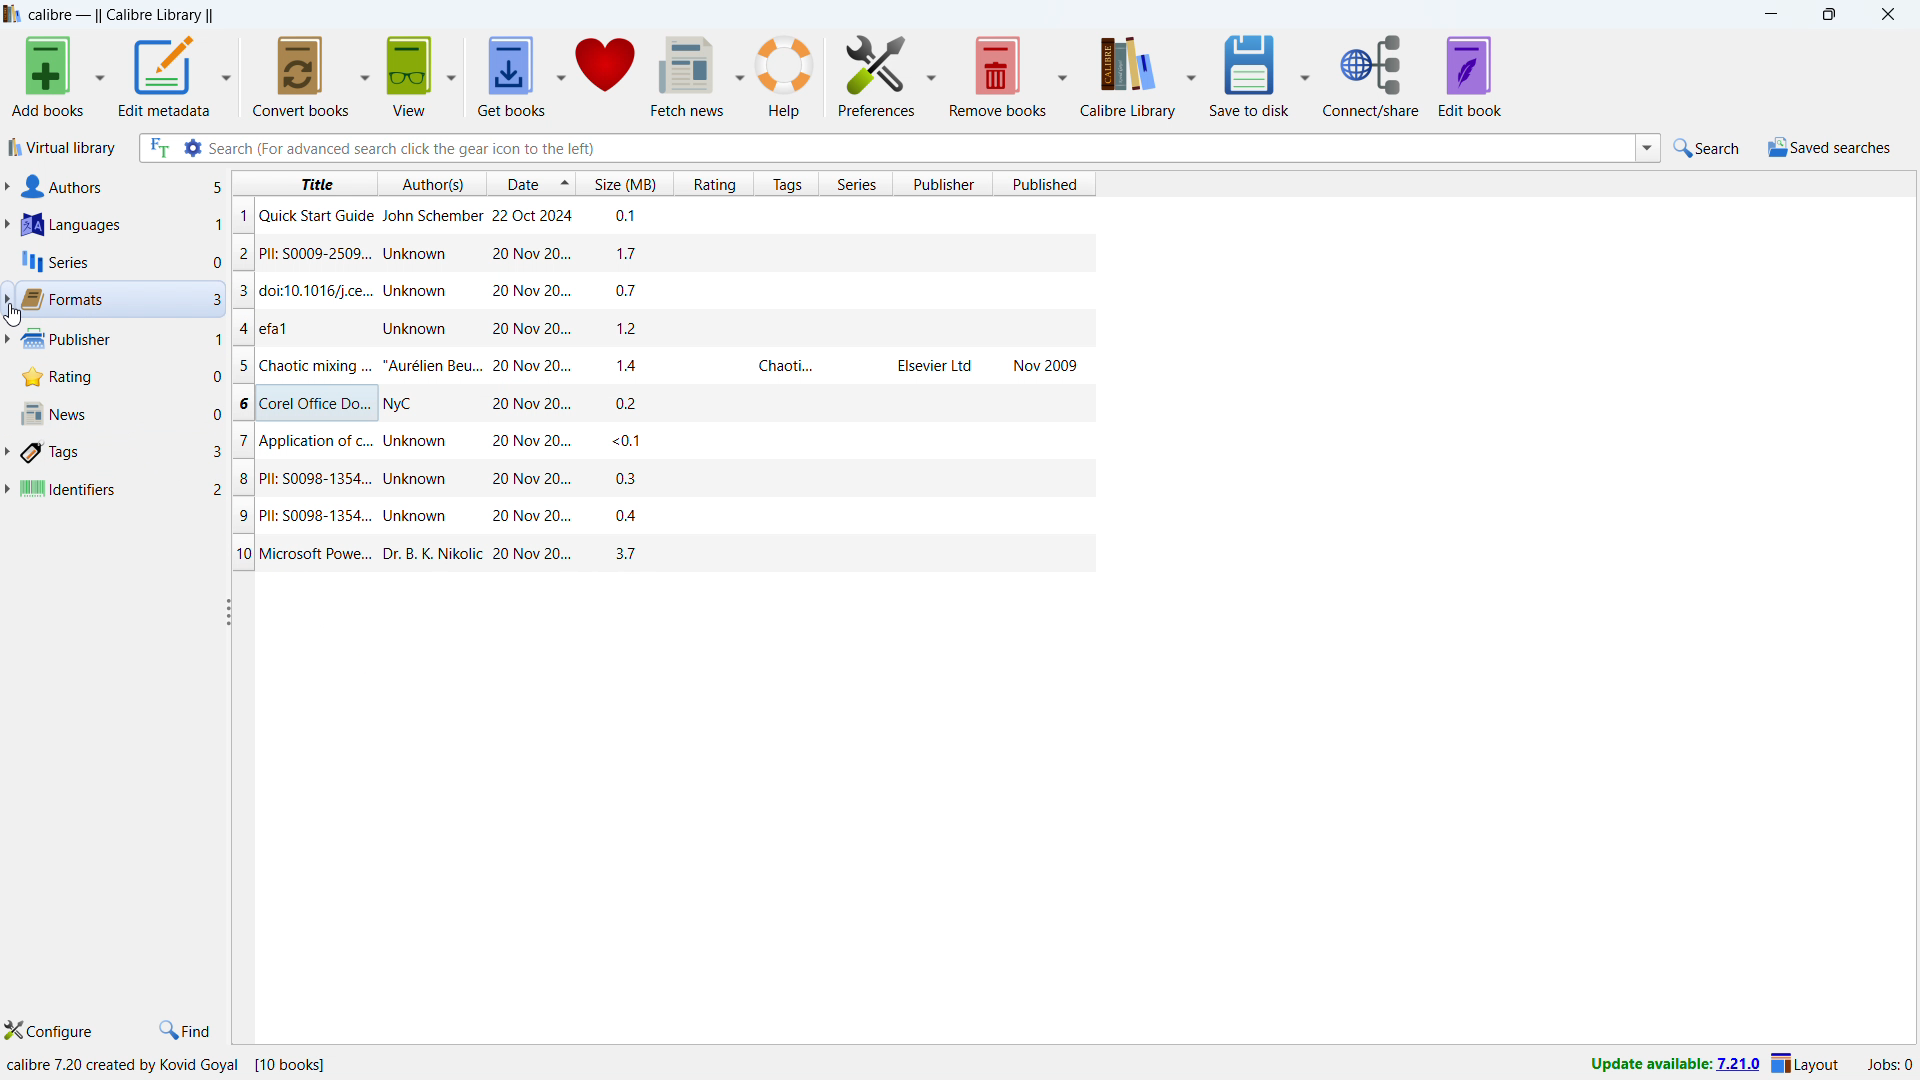 The width and height of the screenshot is (1920, 1080). Describe the element at coordinates (942, 183) in the screenshot. I see `sort by publisher` at that location.